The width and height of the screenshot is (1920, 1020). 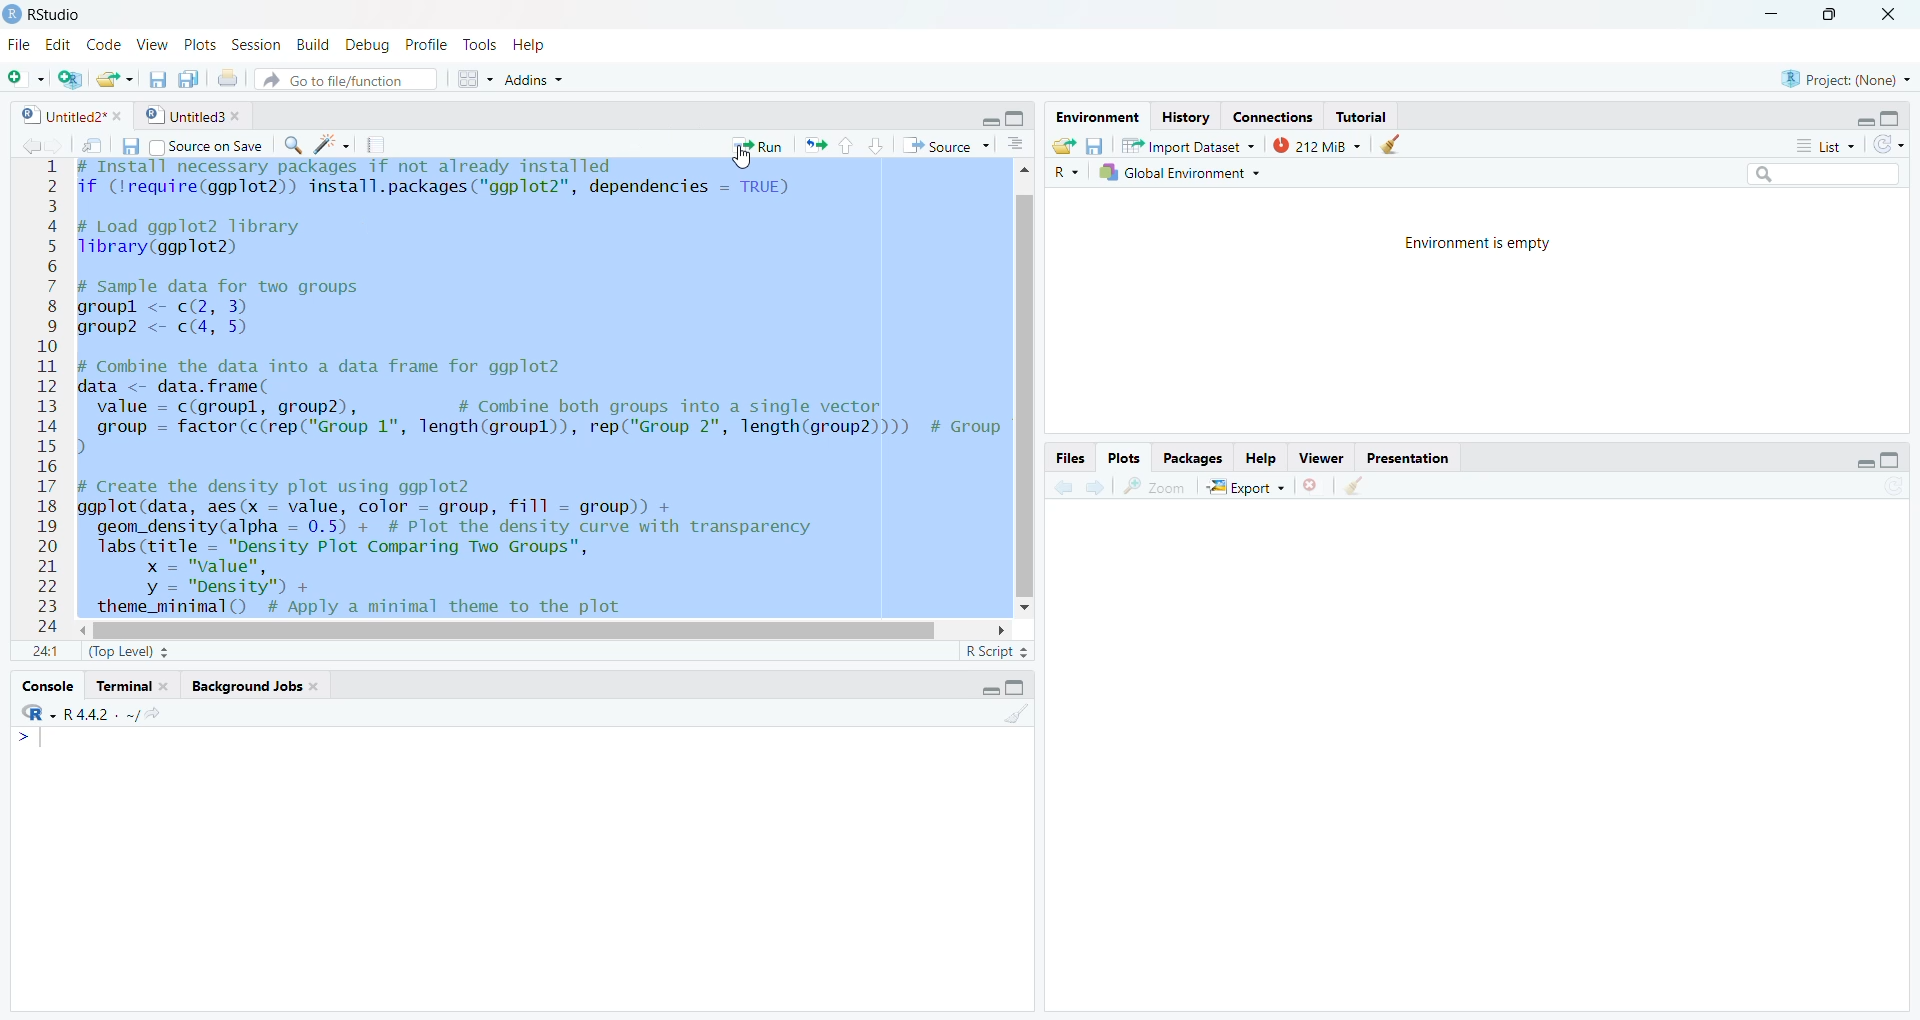 What do you see at coordinates (1257, 457) in the screenshot?
I see `help` at bounding box center [1257, 457].